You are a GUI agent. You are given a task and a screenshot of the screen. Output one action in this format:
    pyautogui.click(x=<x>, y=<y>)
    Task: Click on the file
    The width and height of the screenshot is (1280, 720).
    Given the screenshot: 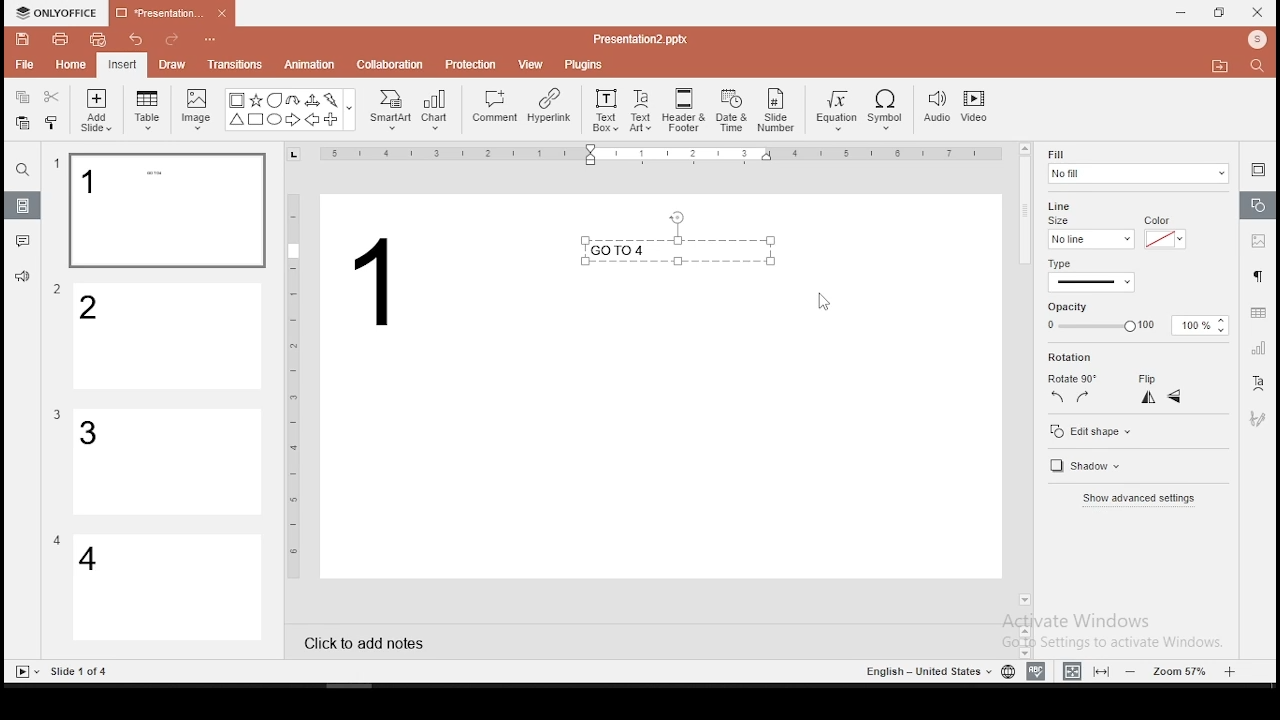 What is the action you would take?
    pyautogui.click(x=24, y=66)
    